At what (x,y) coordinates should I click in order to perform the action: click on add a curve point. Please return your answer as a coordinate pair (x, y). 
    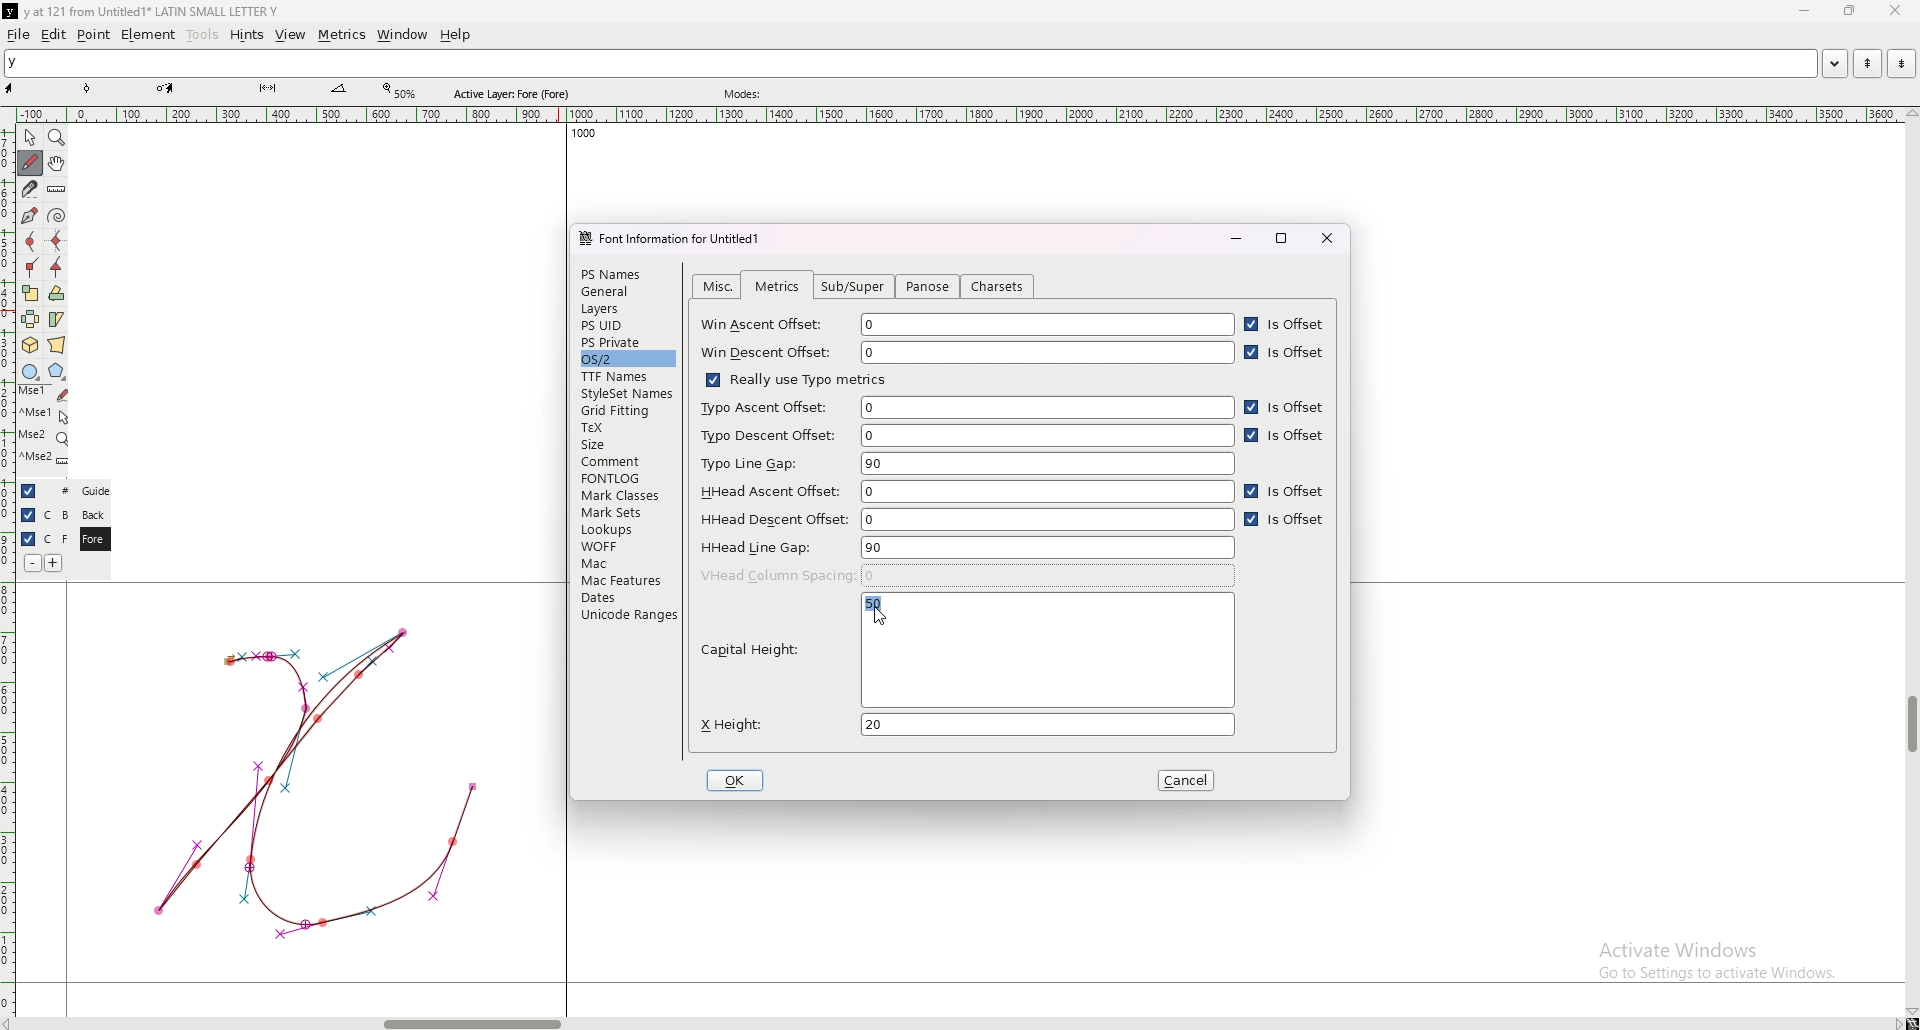
    Looking at the image, I should click on (30, 242).